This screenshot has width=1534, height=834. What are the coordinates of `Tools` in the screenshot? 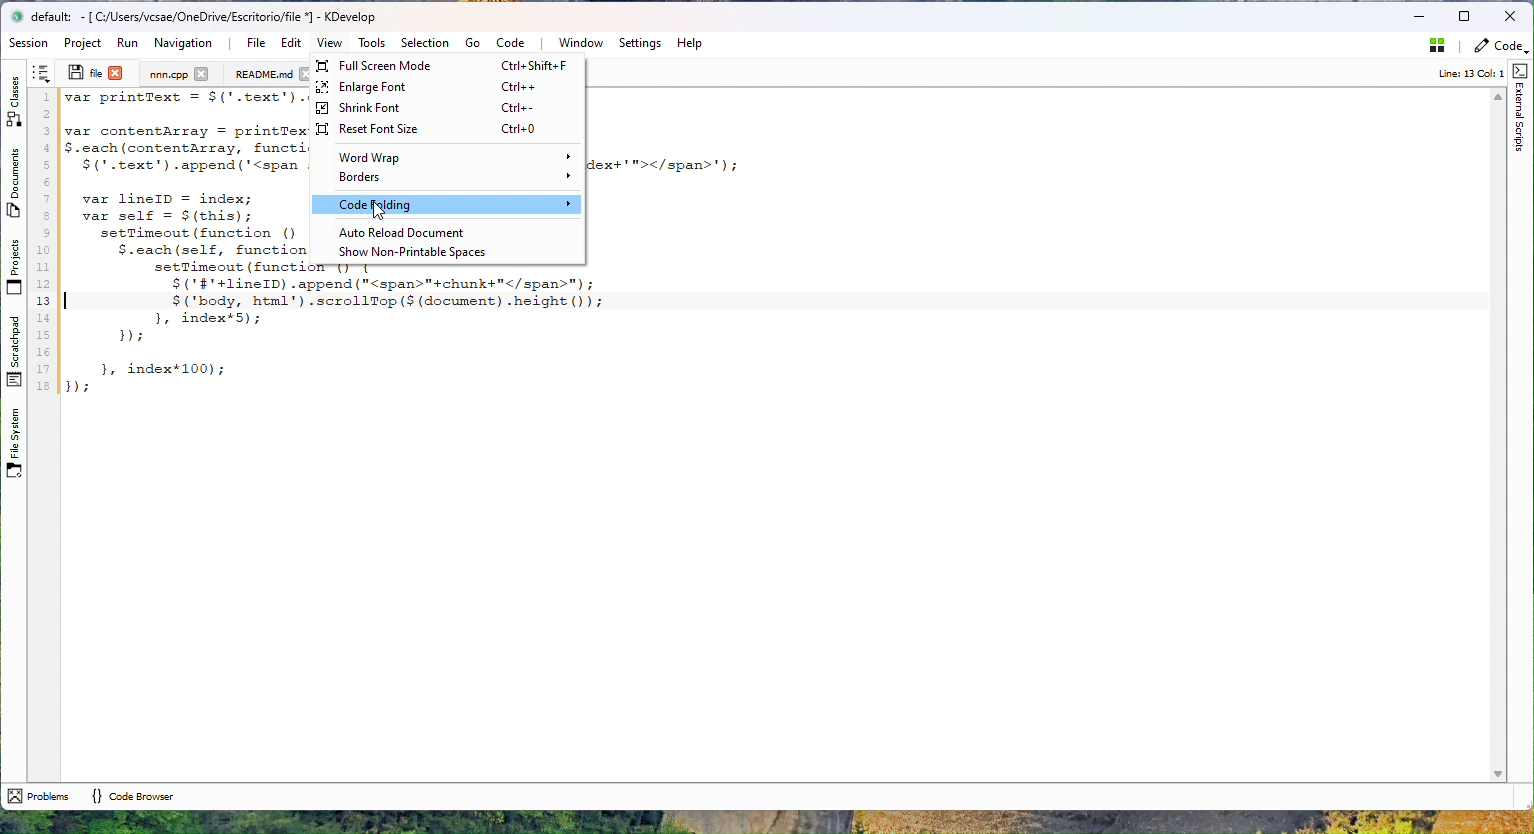 It's located at (371, 43).